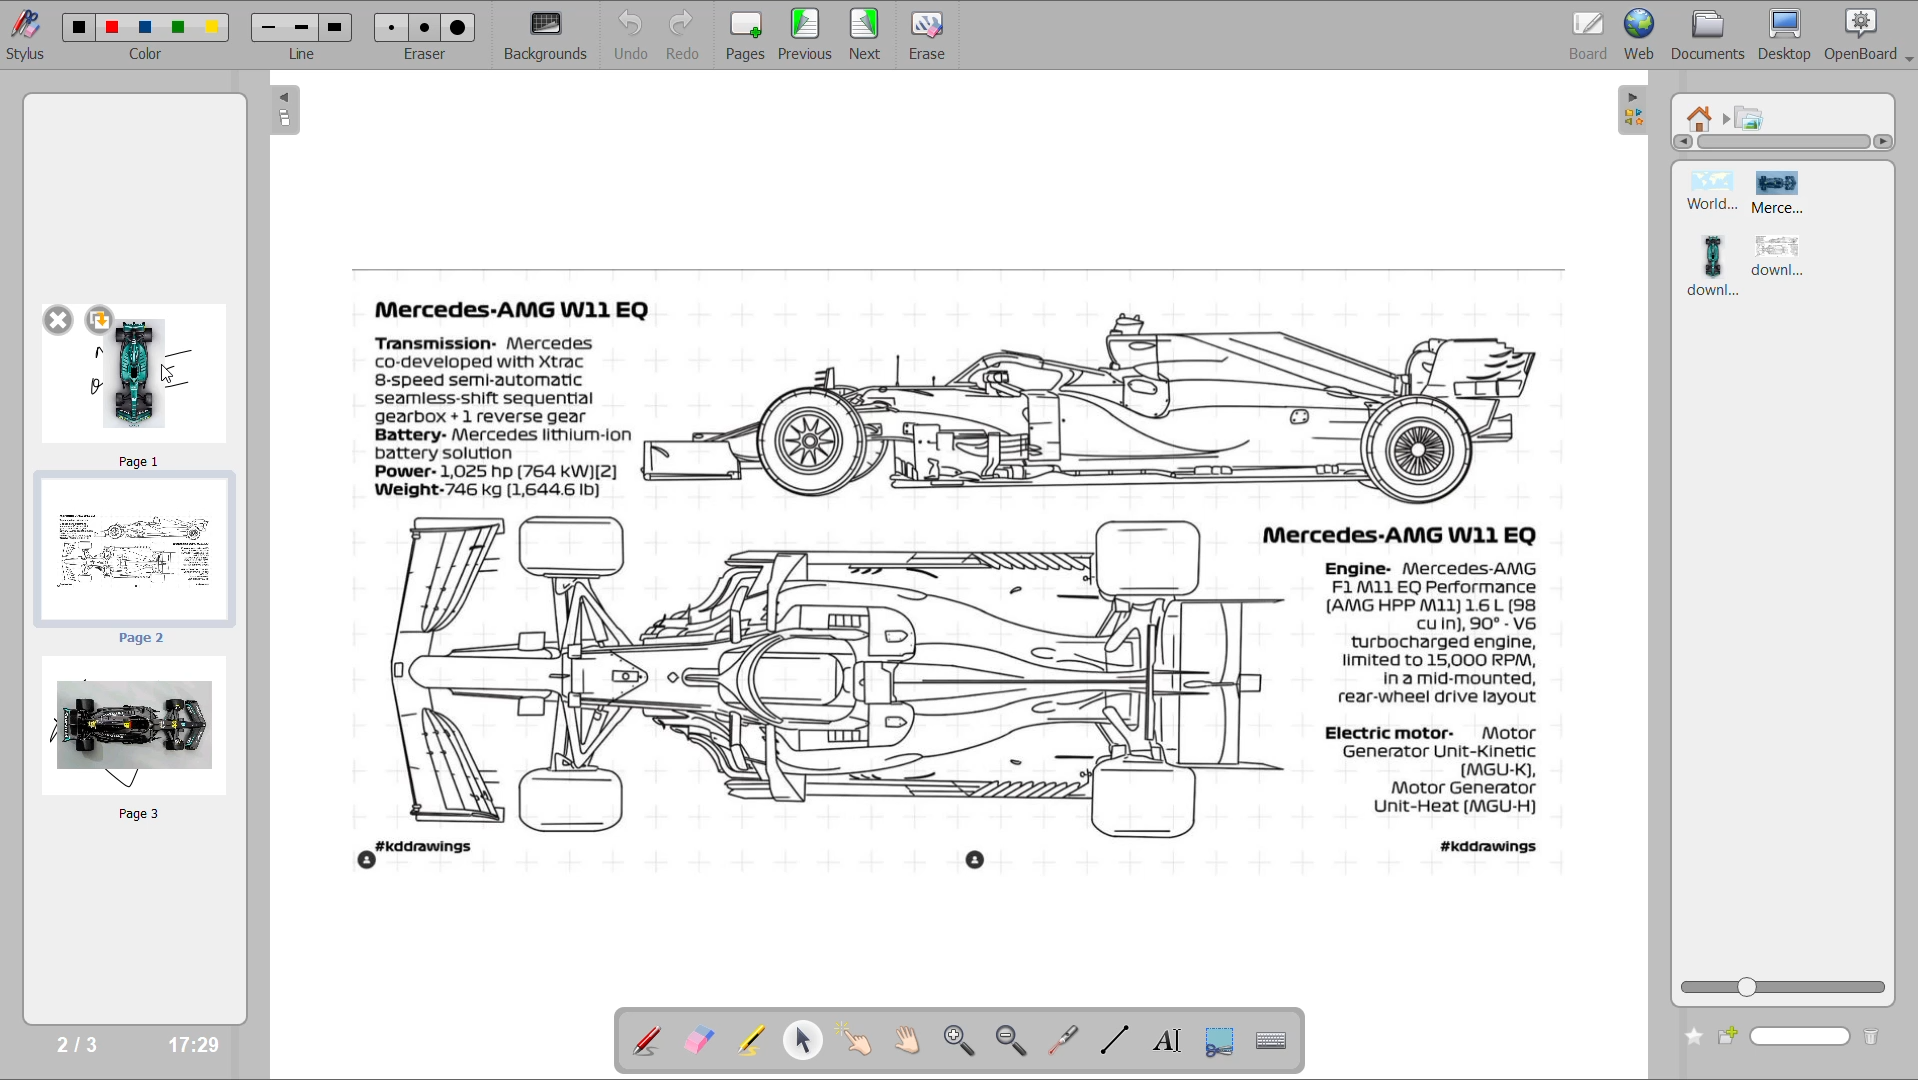 This screenshot has width=1918, height=1080. What do you see at coordinates (511, 420) in the screenshot?
I see `Transmission- NVierceades
co-developed with Xtrac
8-speed seml-automatic
seamless-shift sequential
gearbox + 1 reverse gear
Battery- Mercedes lithium-ion
battery solution
power- 1,025 hp (764 KW)[2]
Weight-746 kg (1,634.6 Ib)` at bounding box center [511, 420].